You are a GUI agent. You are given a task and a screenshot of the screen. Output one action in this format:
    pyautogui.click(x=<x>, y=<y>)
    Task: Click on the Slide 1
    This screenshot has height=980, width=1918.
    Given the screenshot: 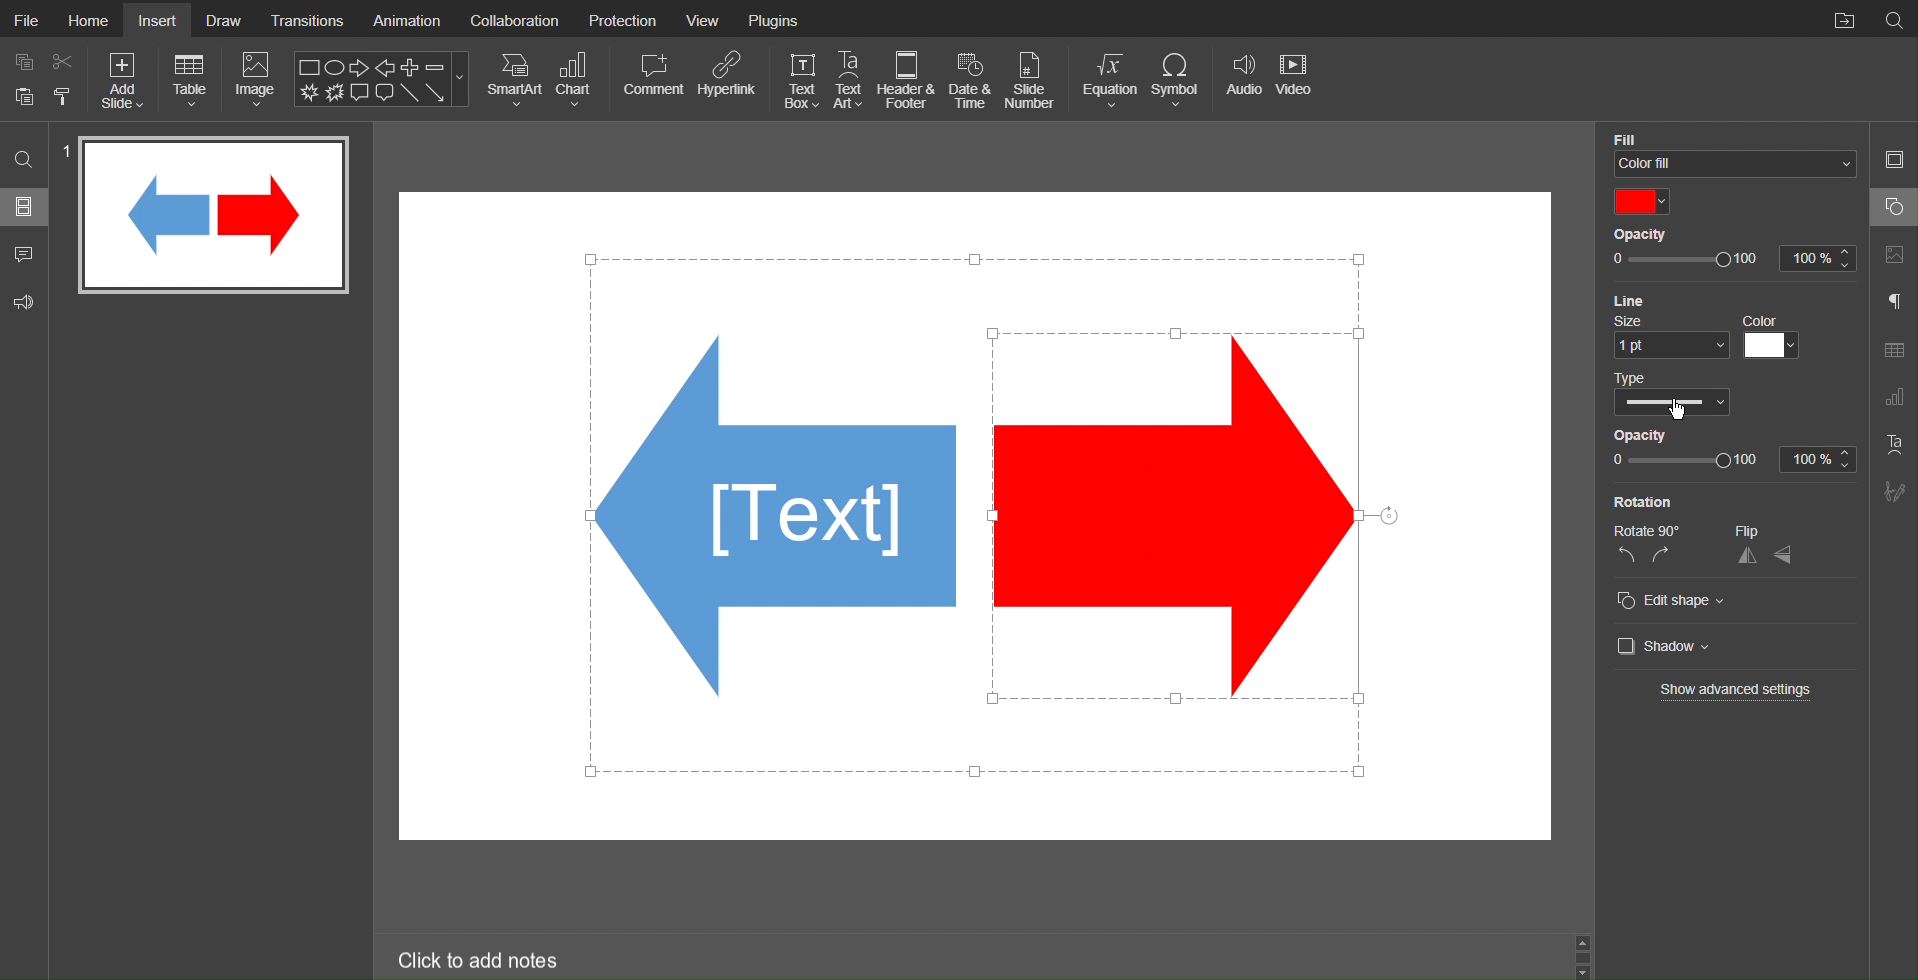 What is the action you would take?
    pyautogui.click(x=214, y=214)
    